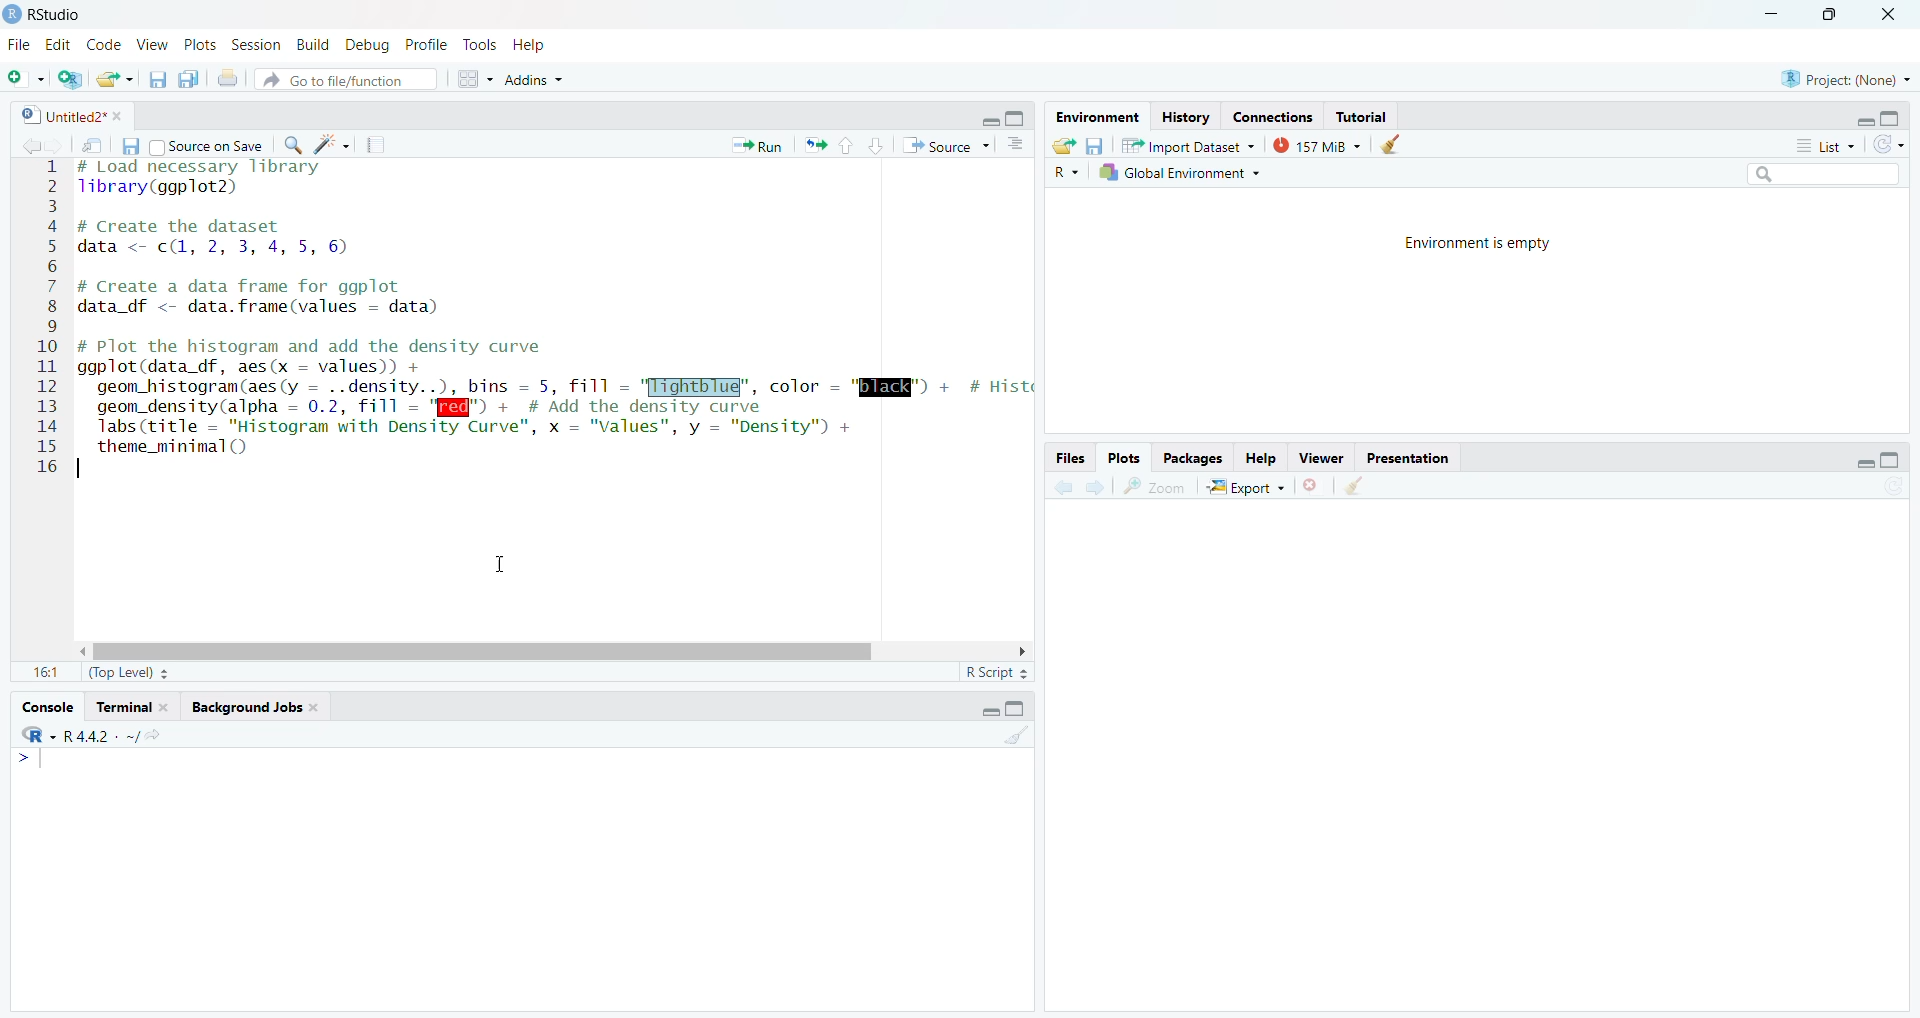  What do you see at coordinates (1313, 486) in the screenshot?
I see `remove the current plot` at bounding box center [1313, 486].